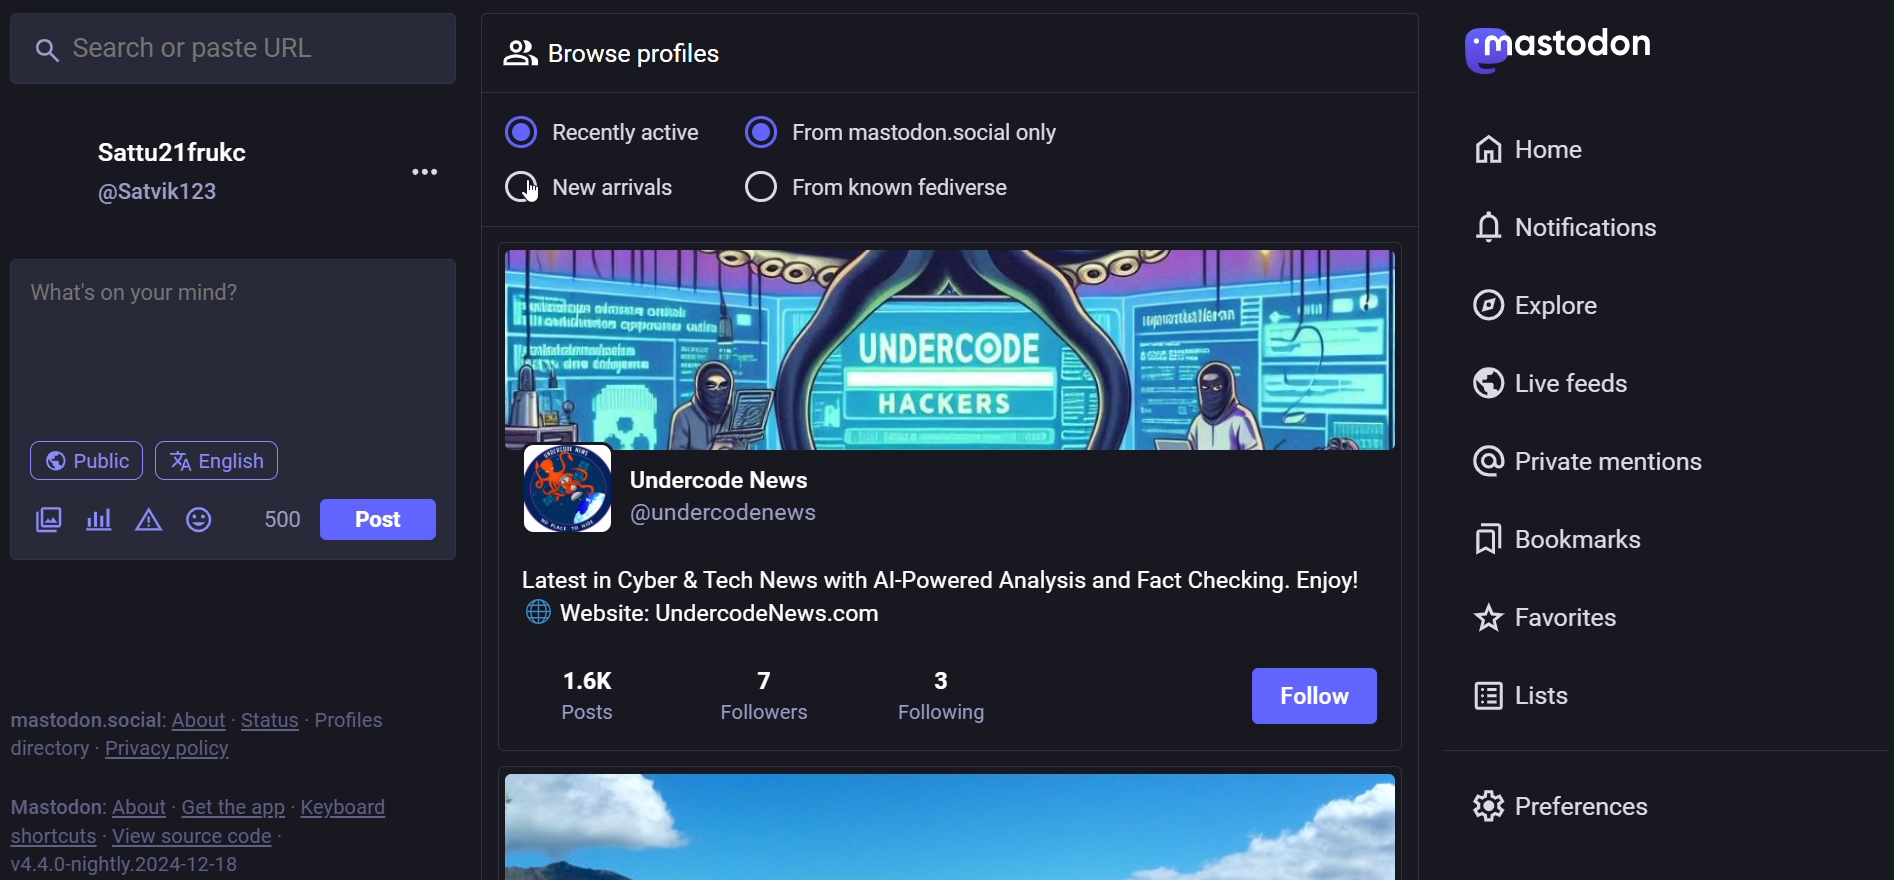 Image resolution: width=1894 pixels, height=880 pixels. What do you see at coordinates (79, 718) in the screenshot?
I see `mastodon social` at bounding box center [79, 718].